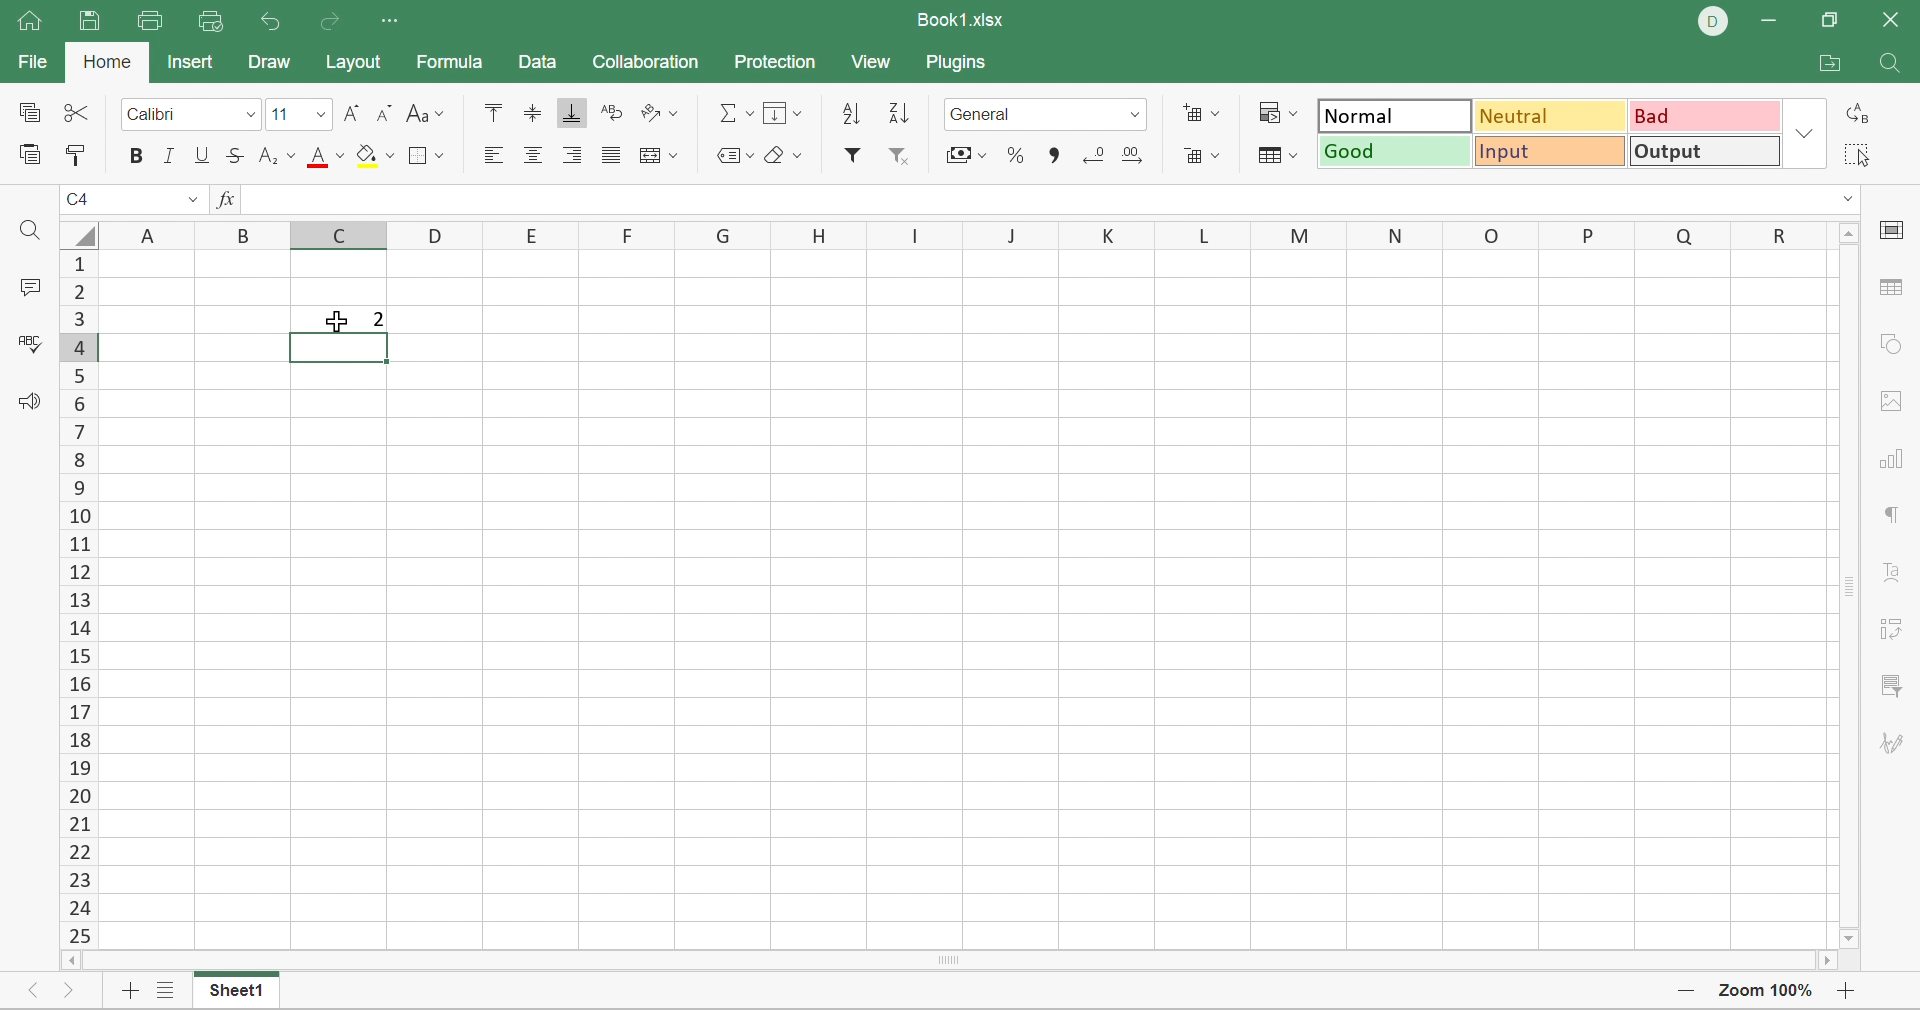 This screenshot has height=1010, width=1920. Describe the element at coordinates (1886, 403) in the screenshot. I see `images settings` at that location.